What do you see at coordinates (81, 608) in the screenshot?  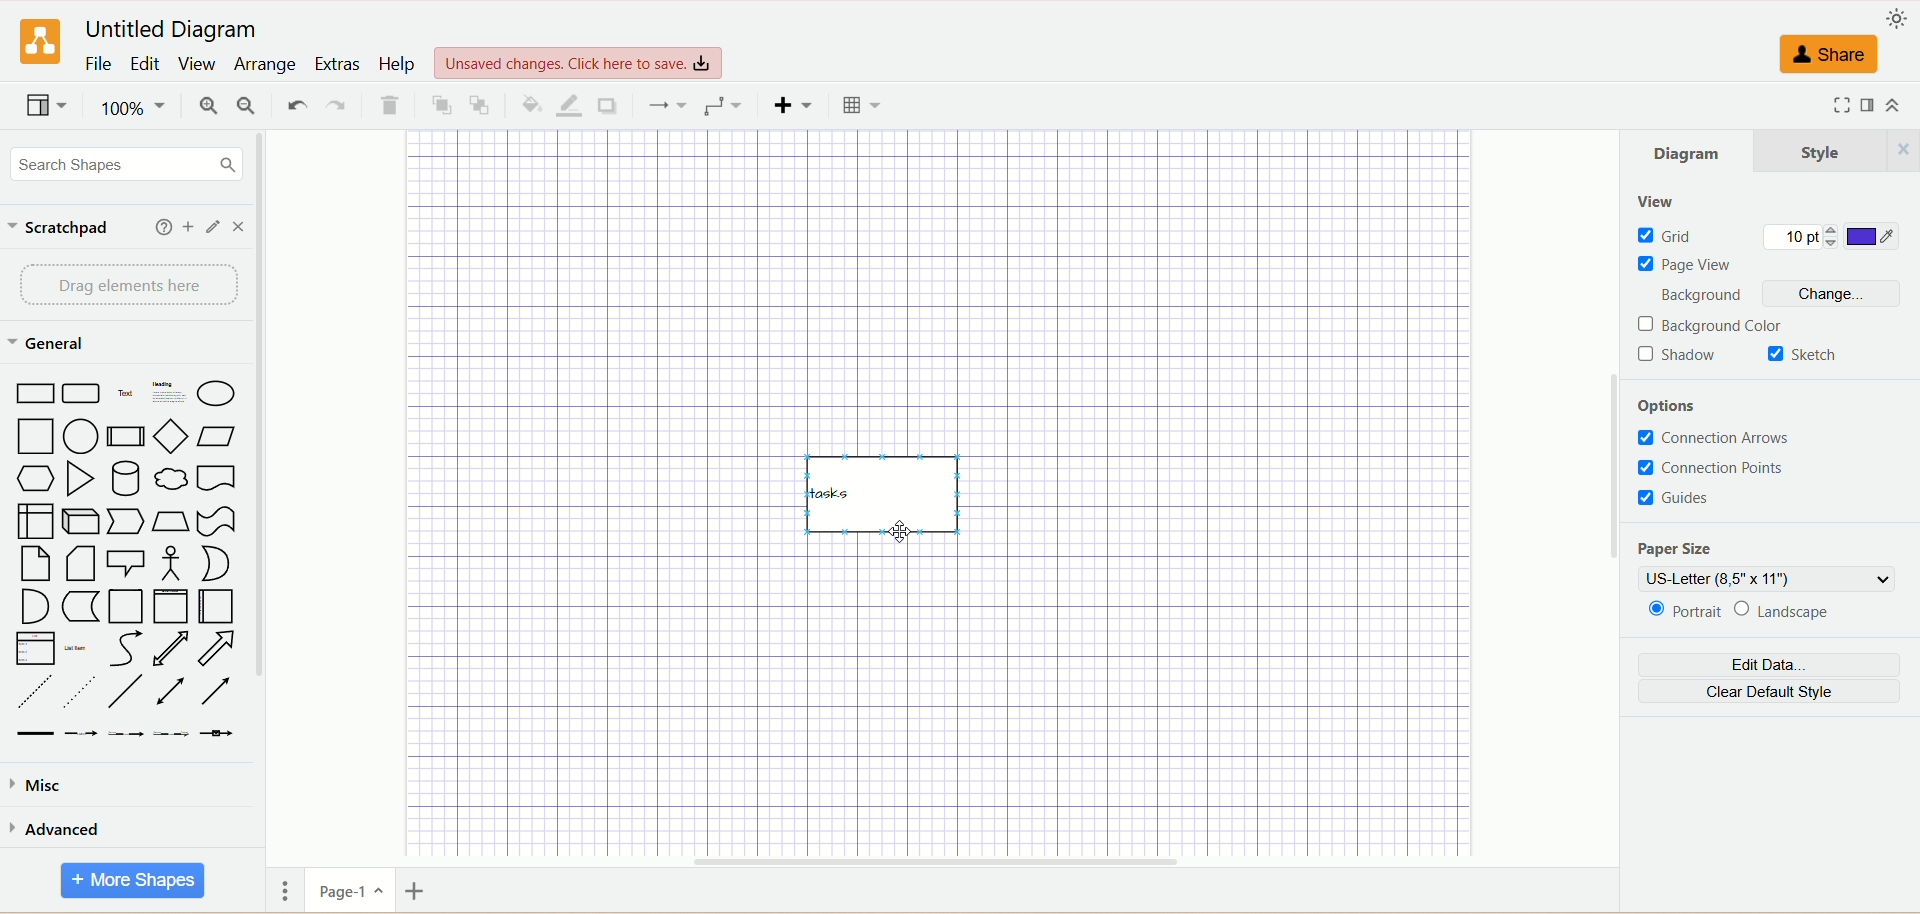 I see `Marker` at bounding box center [81, 608].